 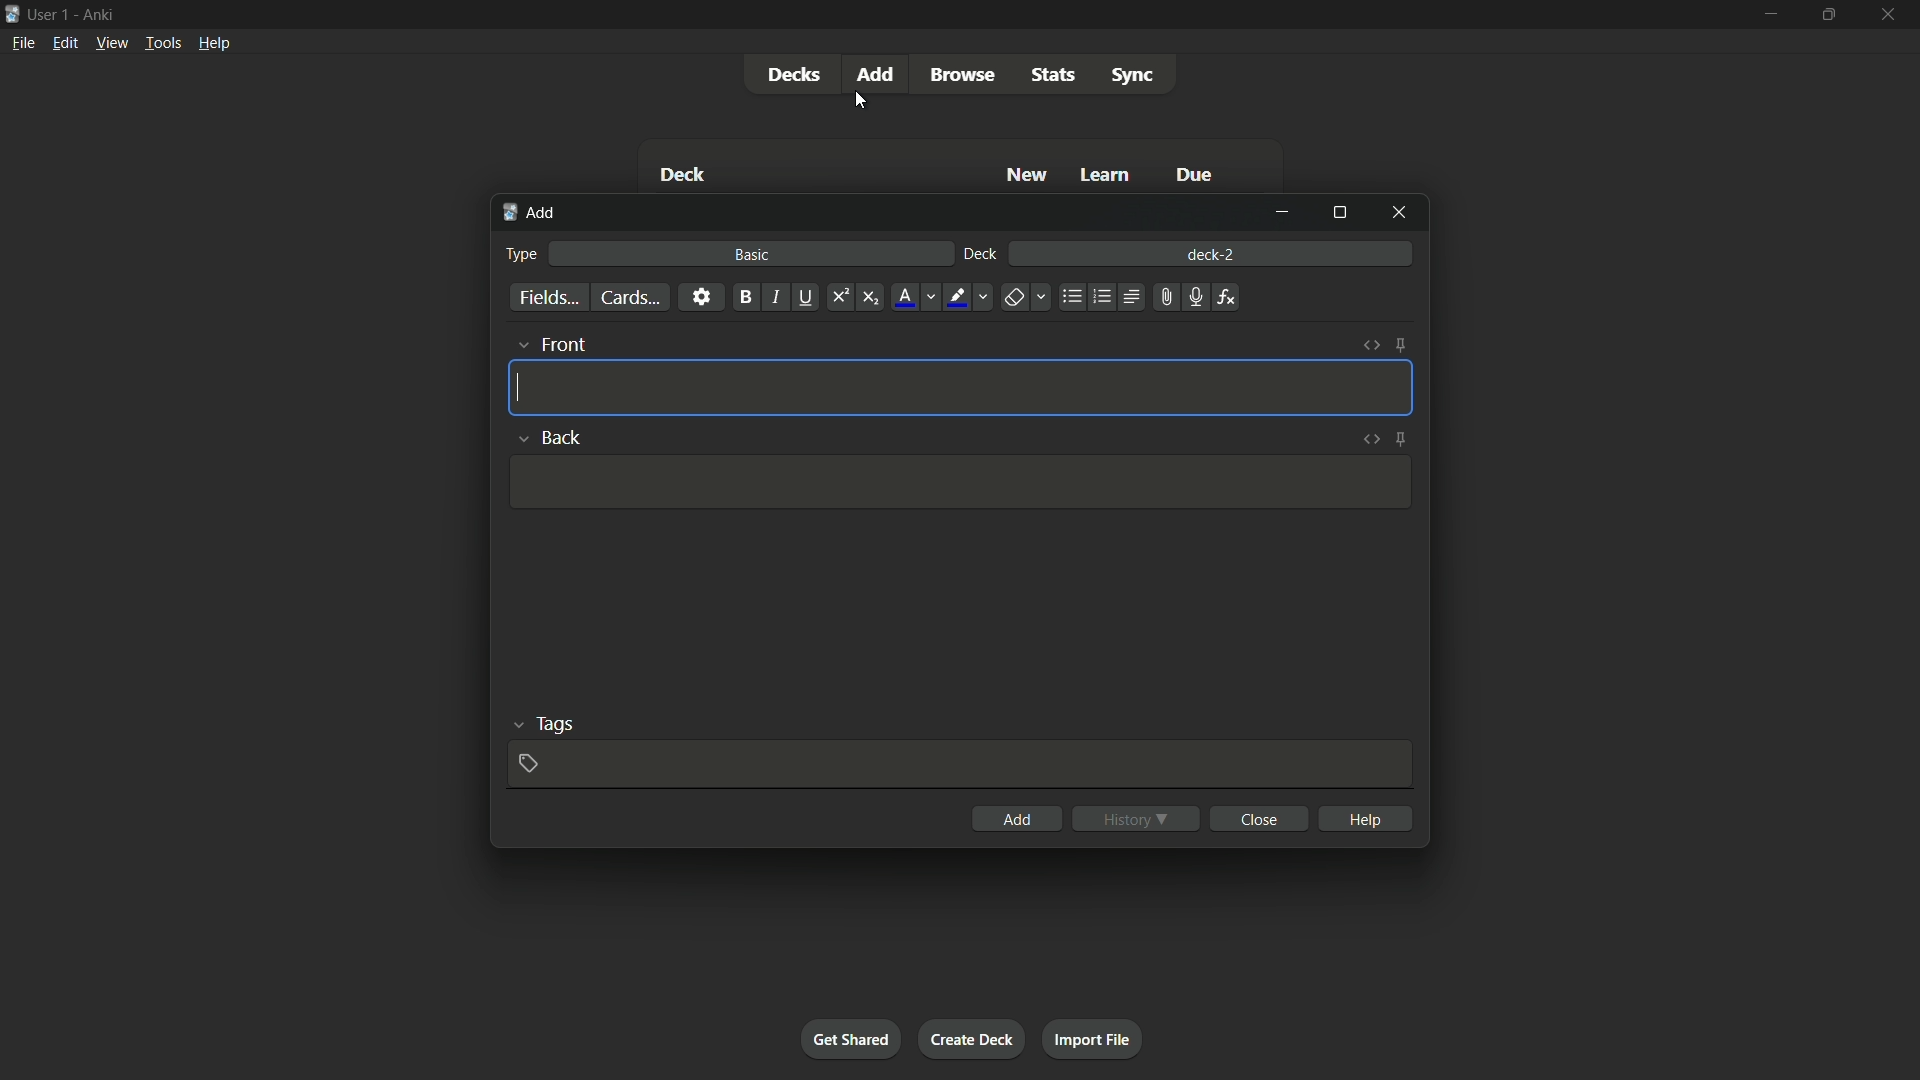 What do you see at coordinates (791, 74) in the screenshot?
I see `decks` at bounding box center [791, 74].